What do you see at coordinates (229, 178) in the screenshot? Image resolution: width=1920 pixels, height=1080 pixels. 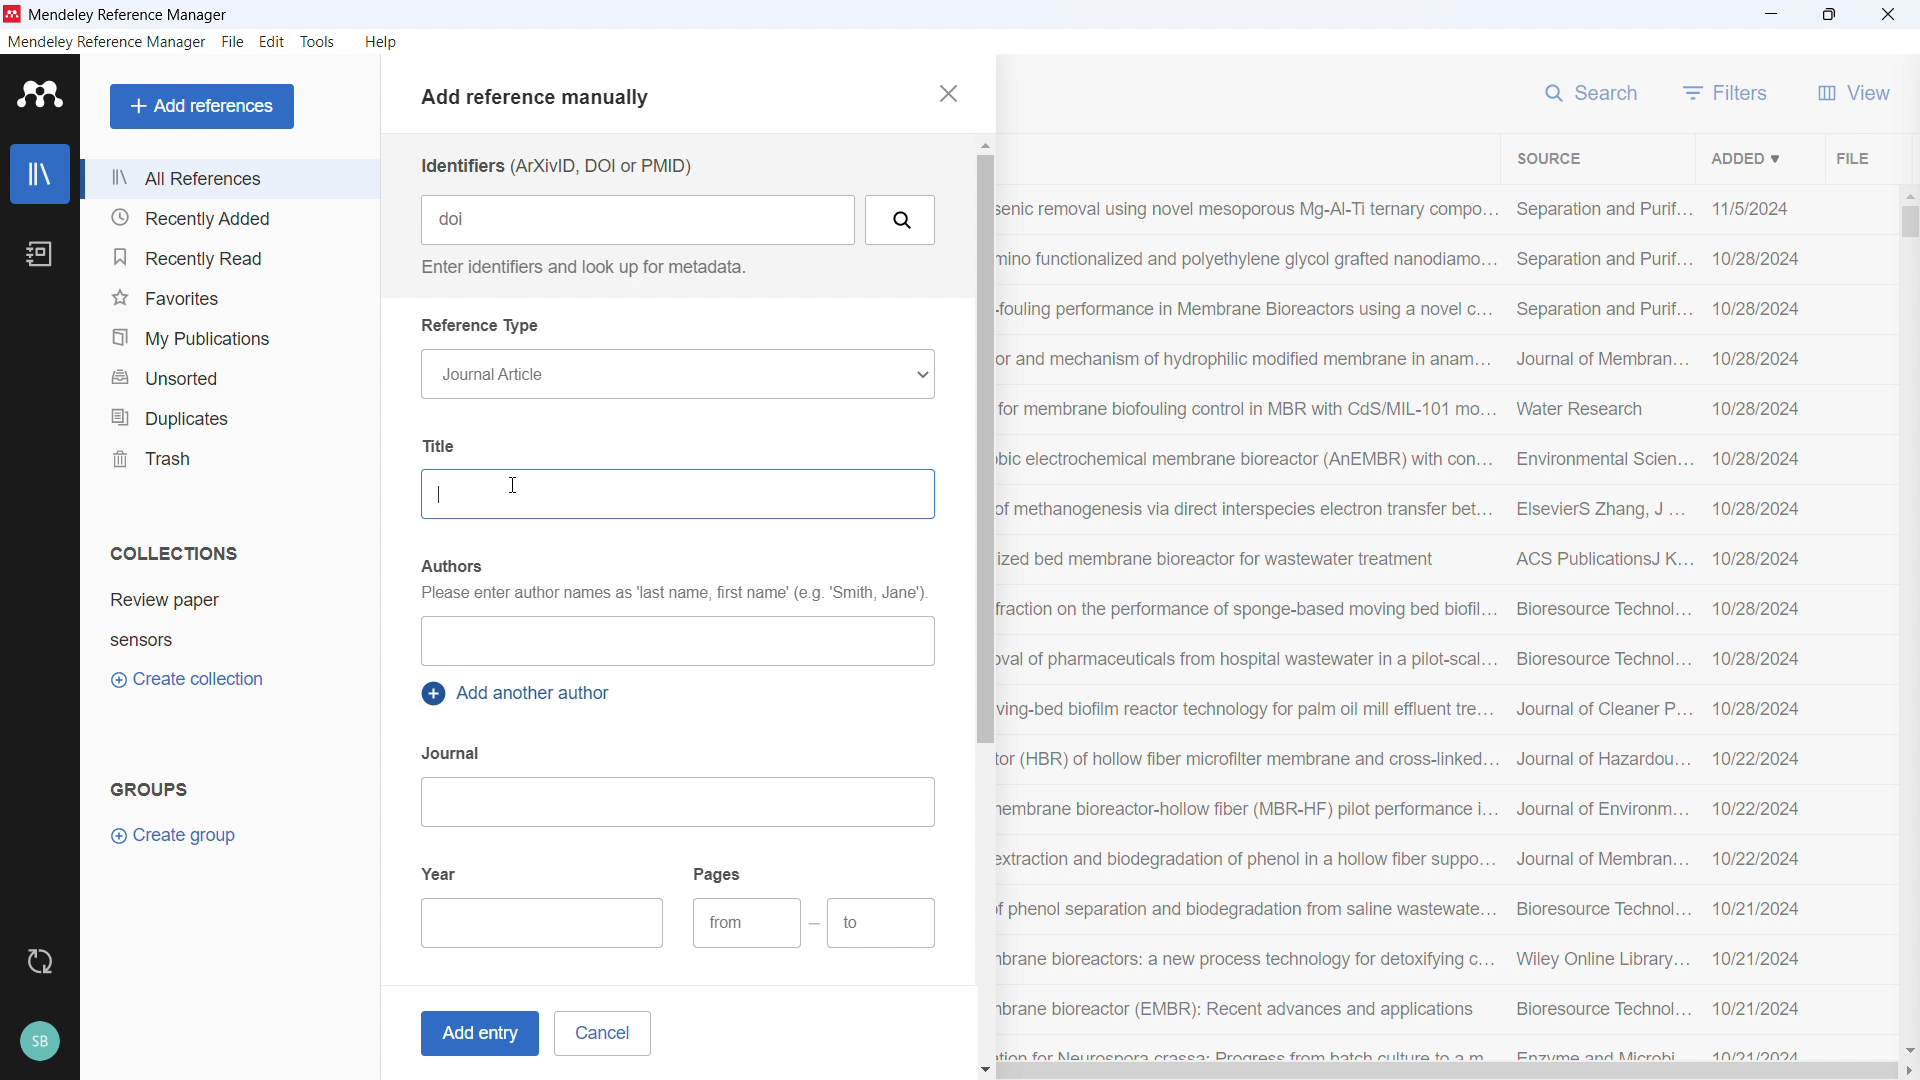 I see `All references ` at bounding box center [229, 178].